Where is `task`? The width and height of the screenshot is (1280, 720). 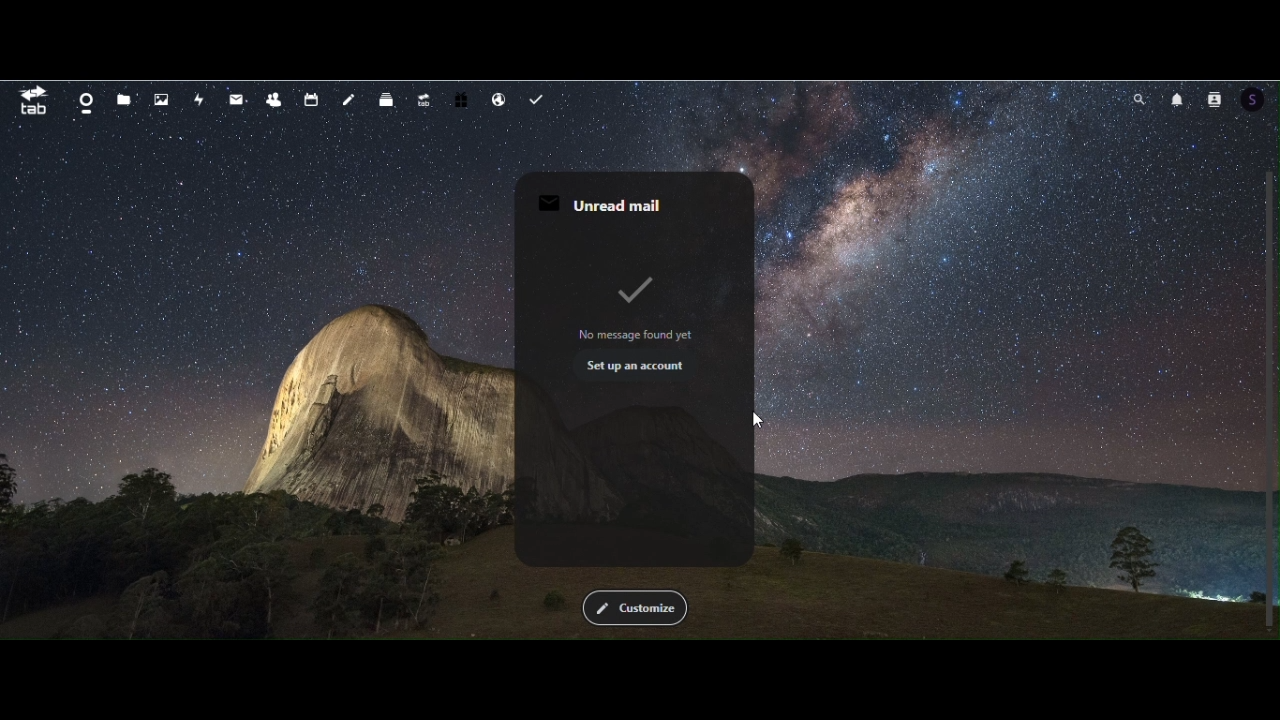
task is located at coordinates (540, 98).